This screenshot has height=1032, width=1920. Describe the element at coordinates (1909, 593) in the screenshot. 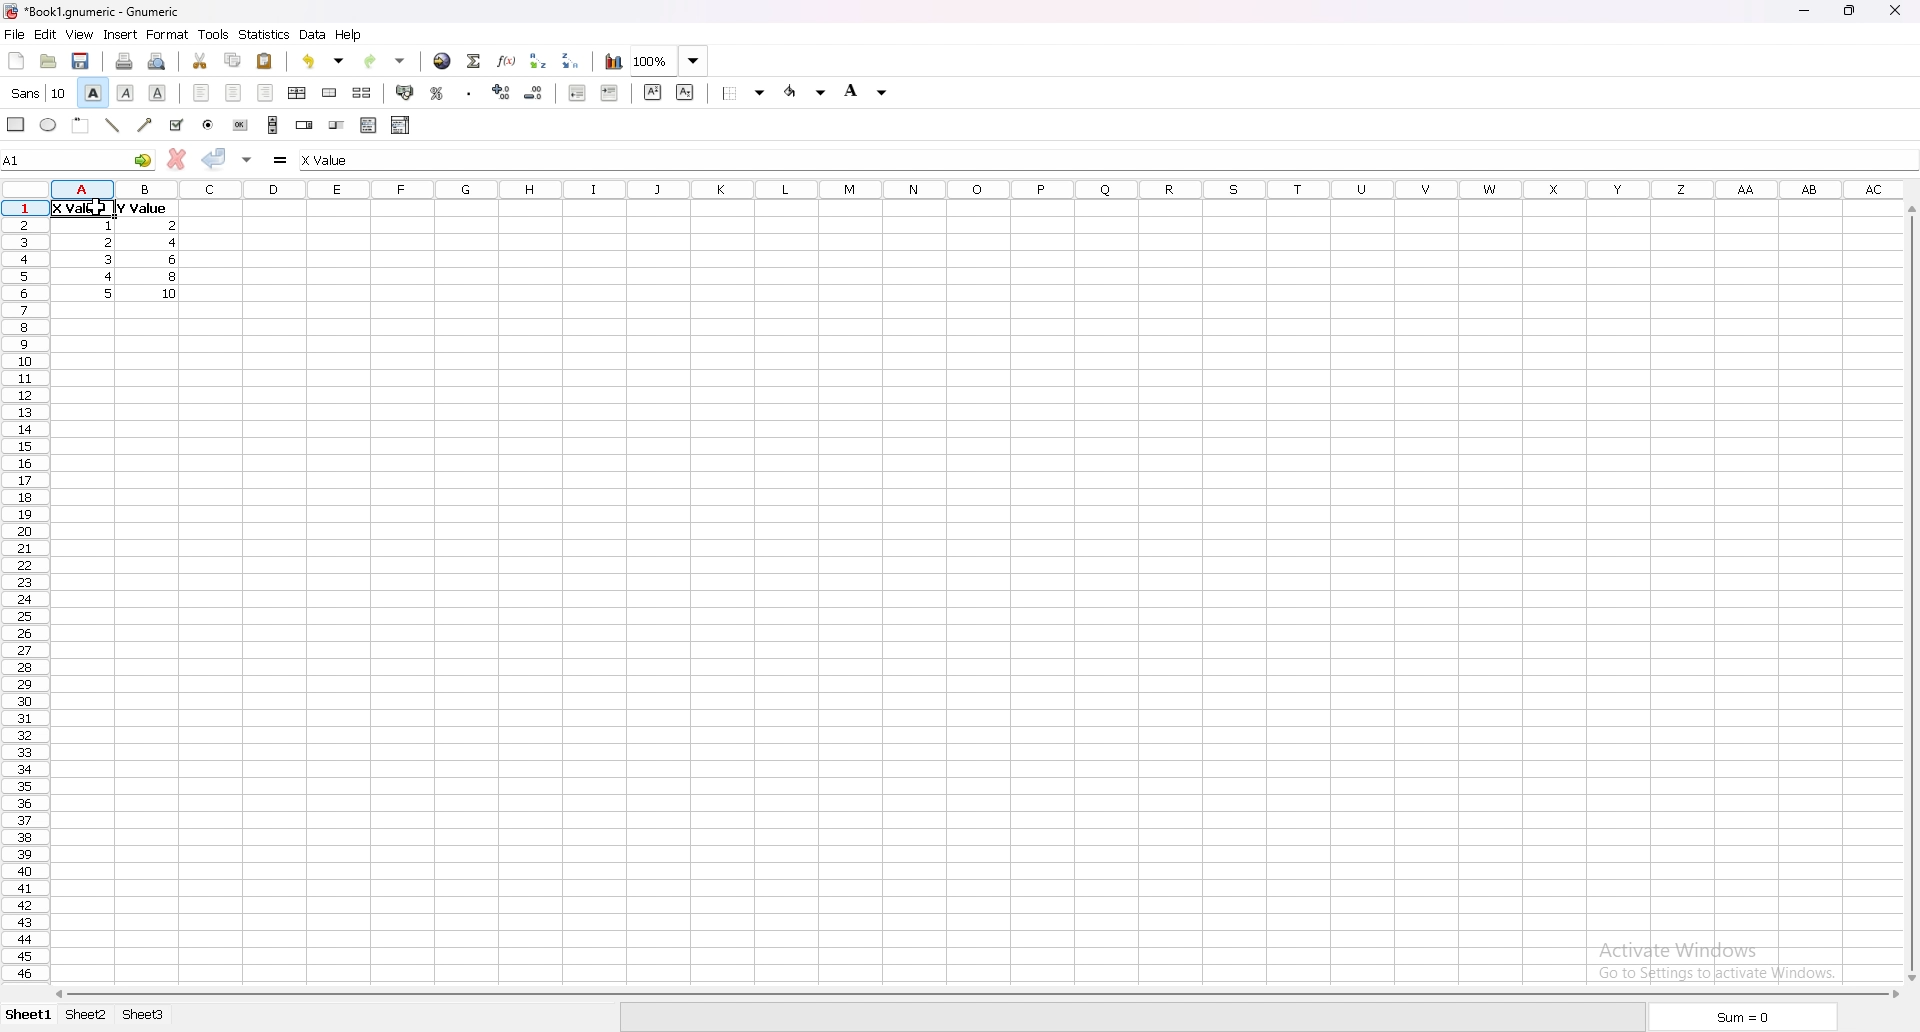

I see `scroll bar` at that location.